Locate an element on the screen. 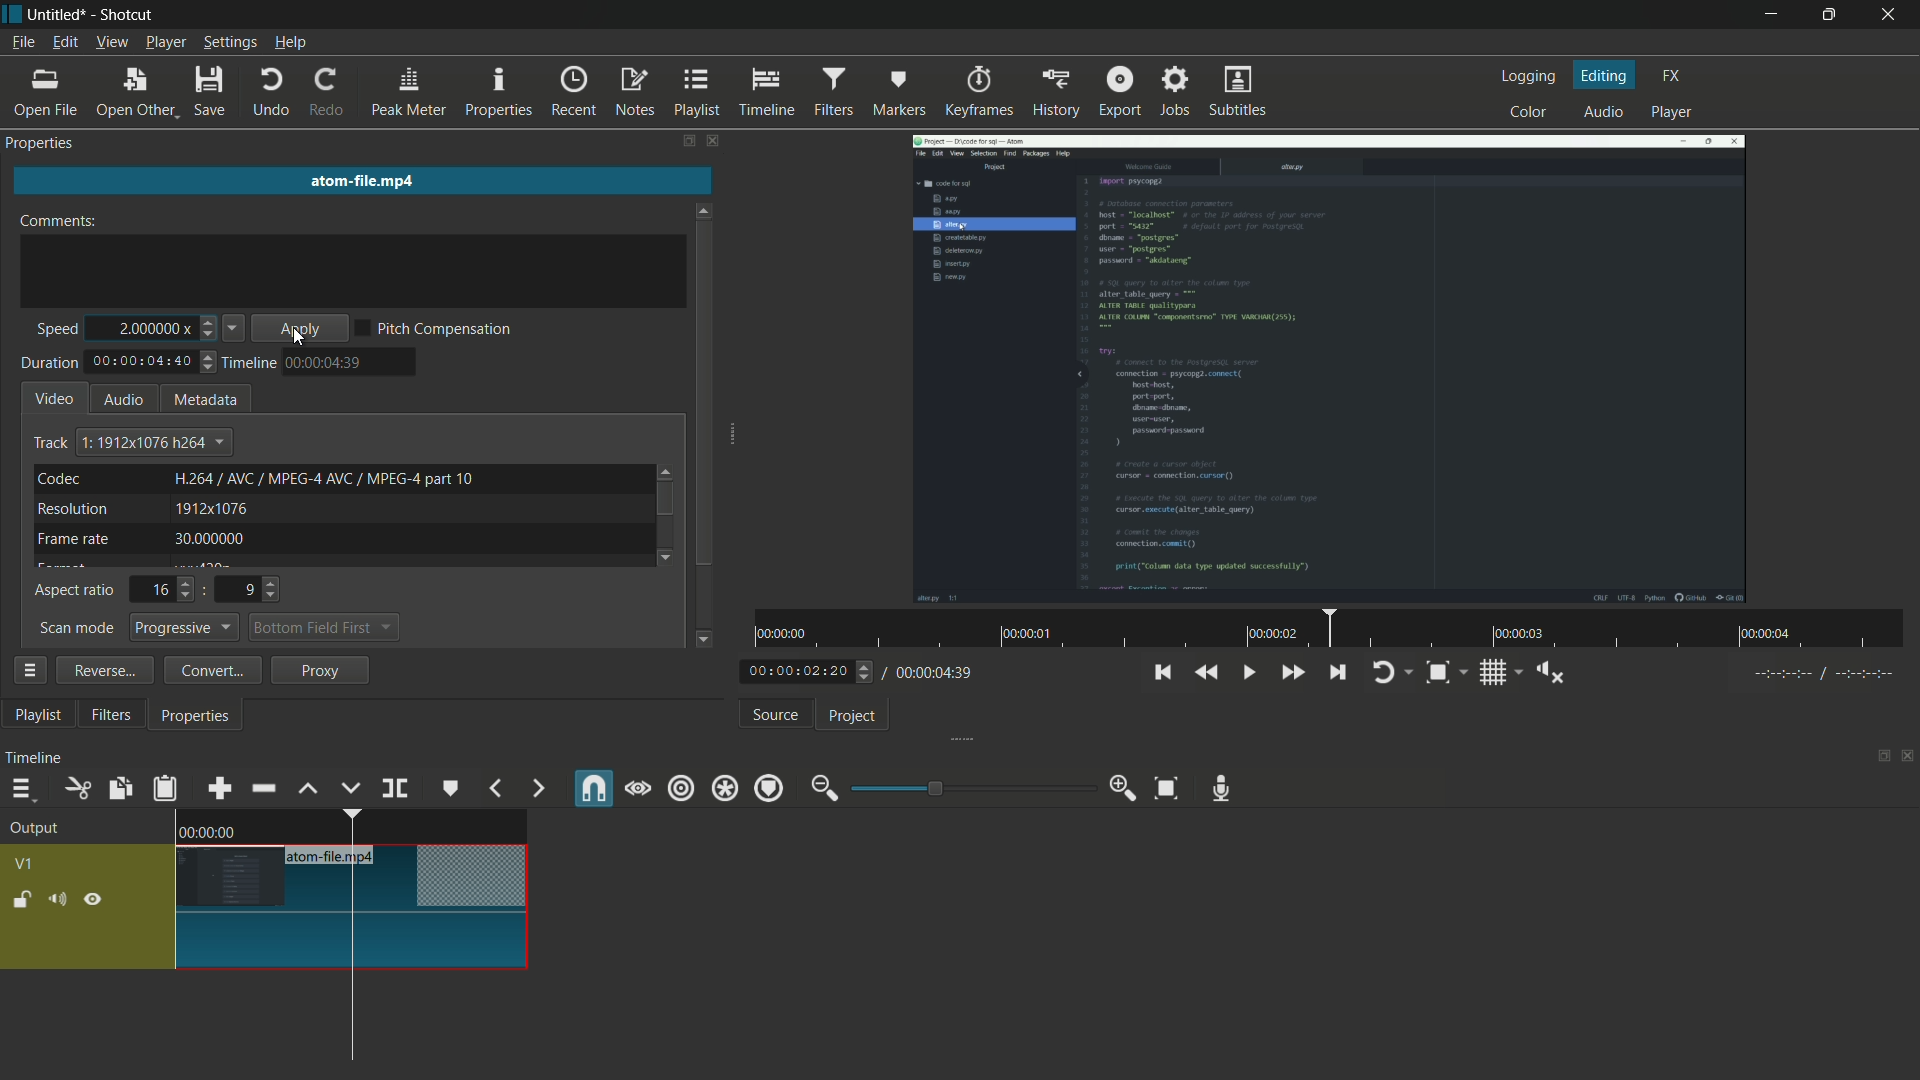 This screenshot has height=1080, width=1920. progressive is located at coordinates (186, 627).